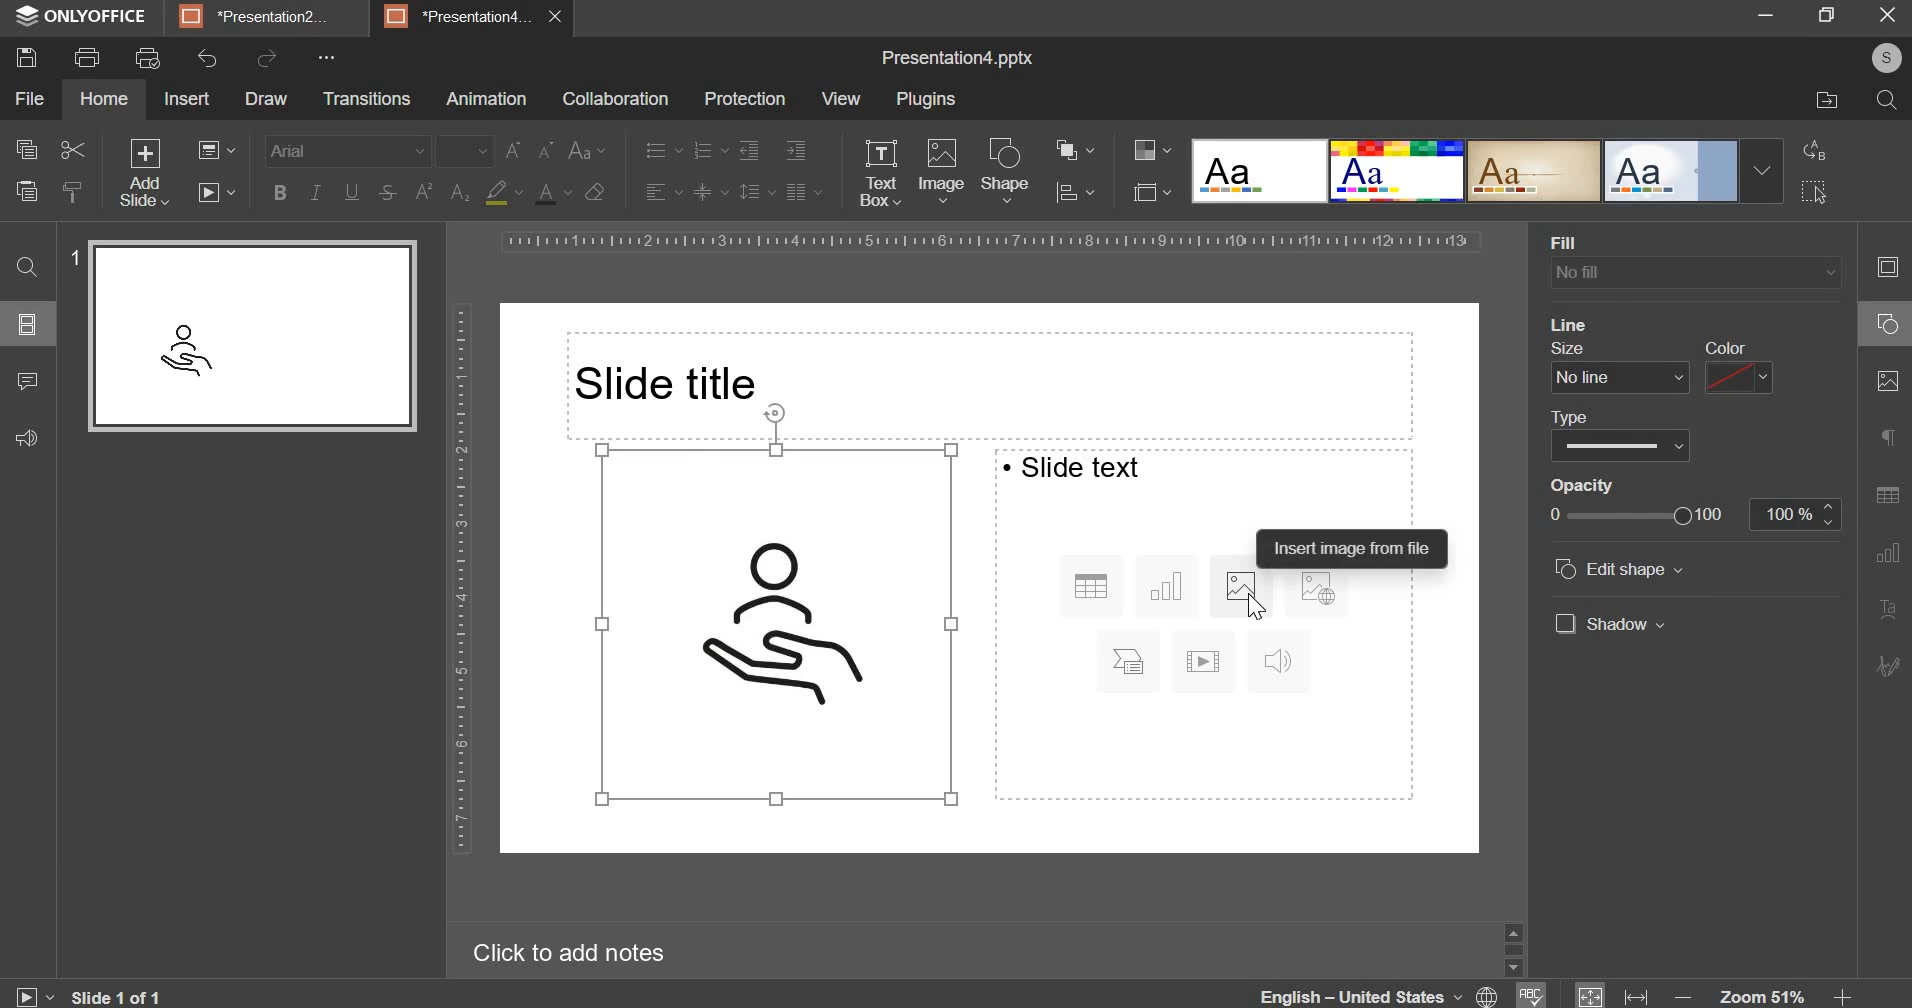 The width and height of the screenshot is (1912, 1008). What do you see at coordinates (466, 150) in the screenshot?
I see `font size` at bounding box center [466, 150].